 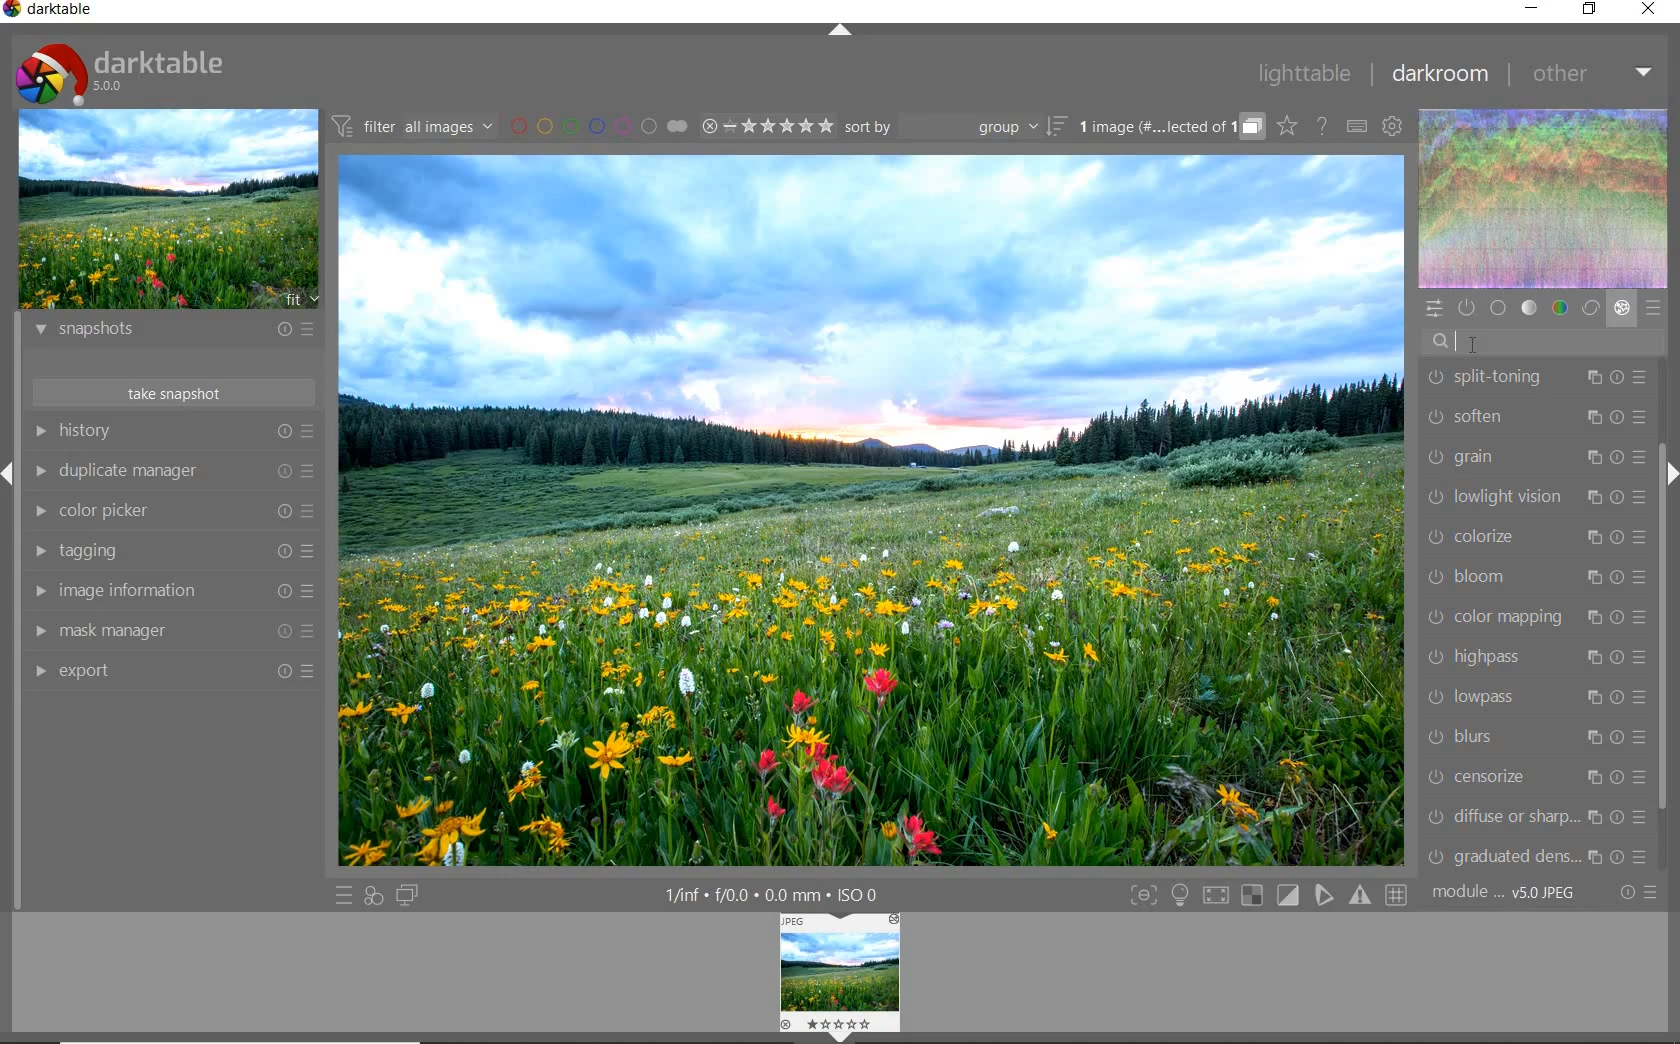 What do you see at coordinates (843, 31) in the screenshot?
I see `expand/collapse` at bounding box center [843, 31].